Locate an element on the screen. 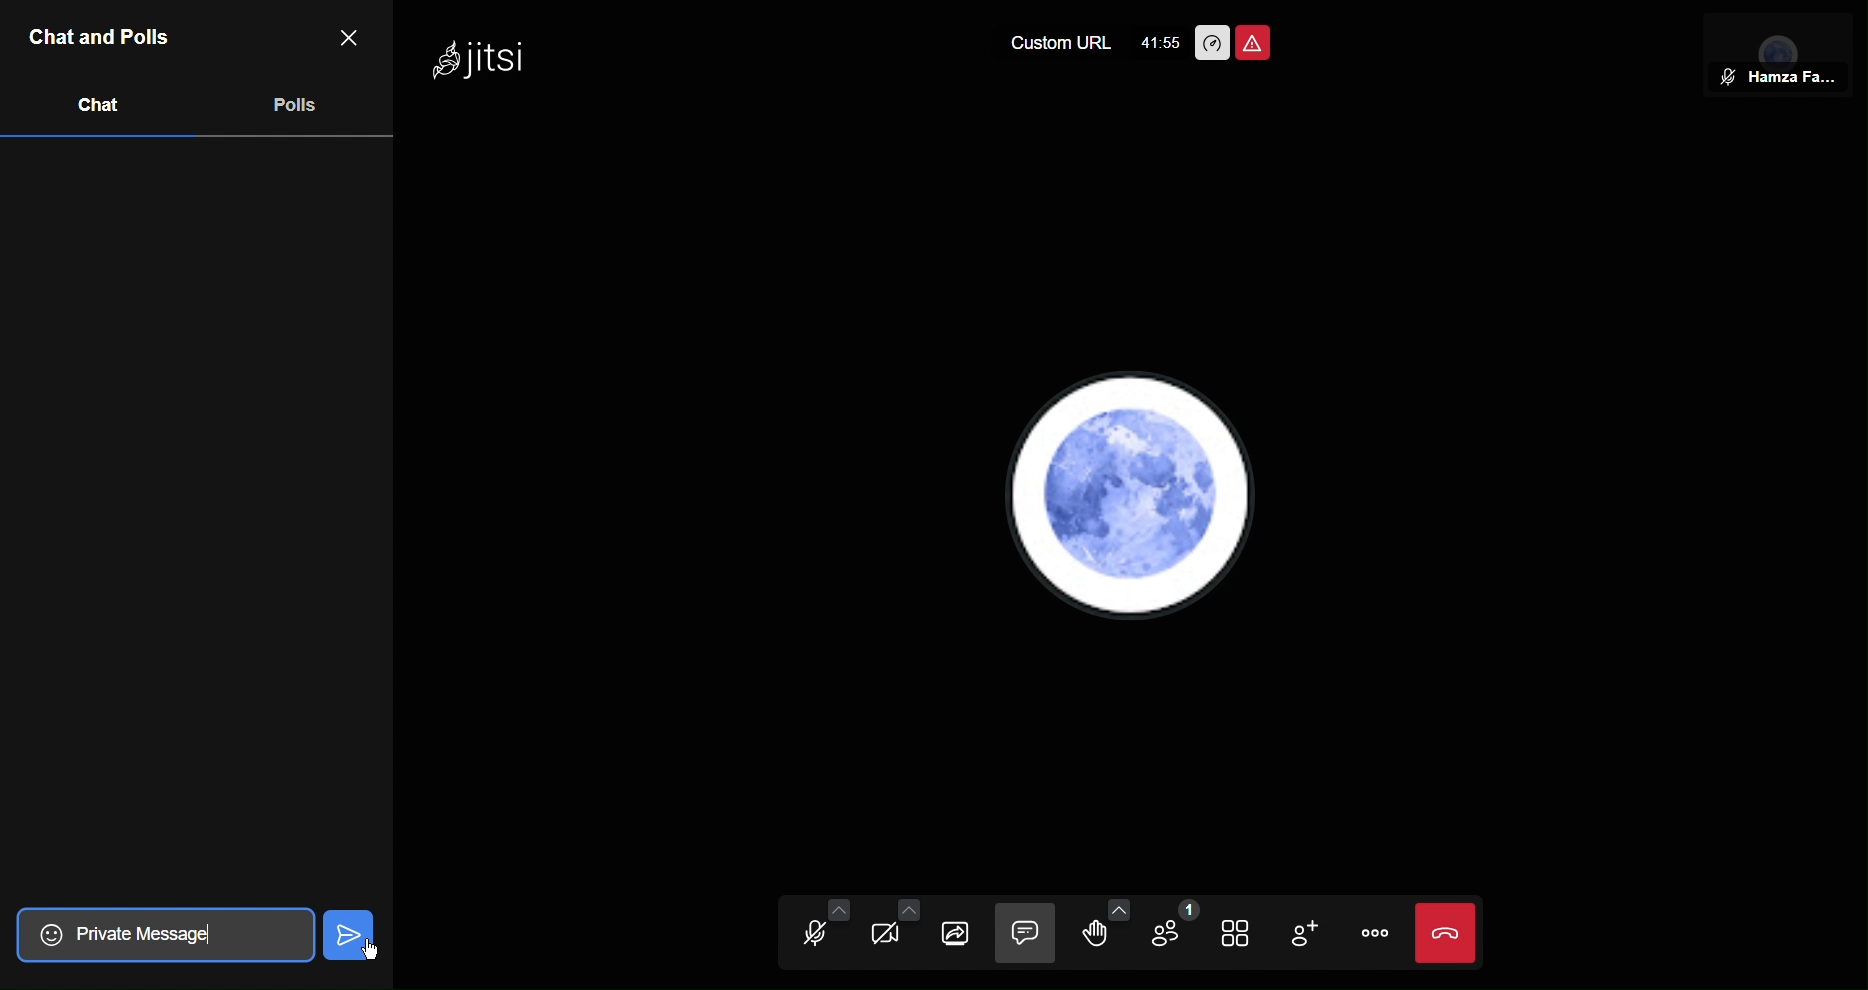 This screenshot has height=990, width=1868. Performance Settings is located at coordinates (1207, 42).